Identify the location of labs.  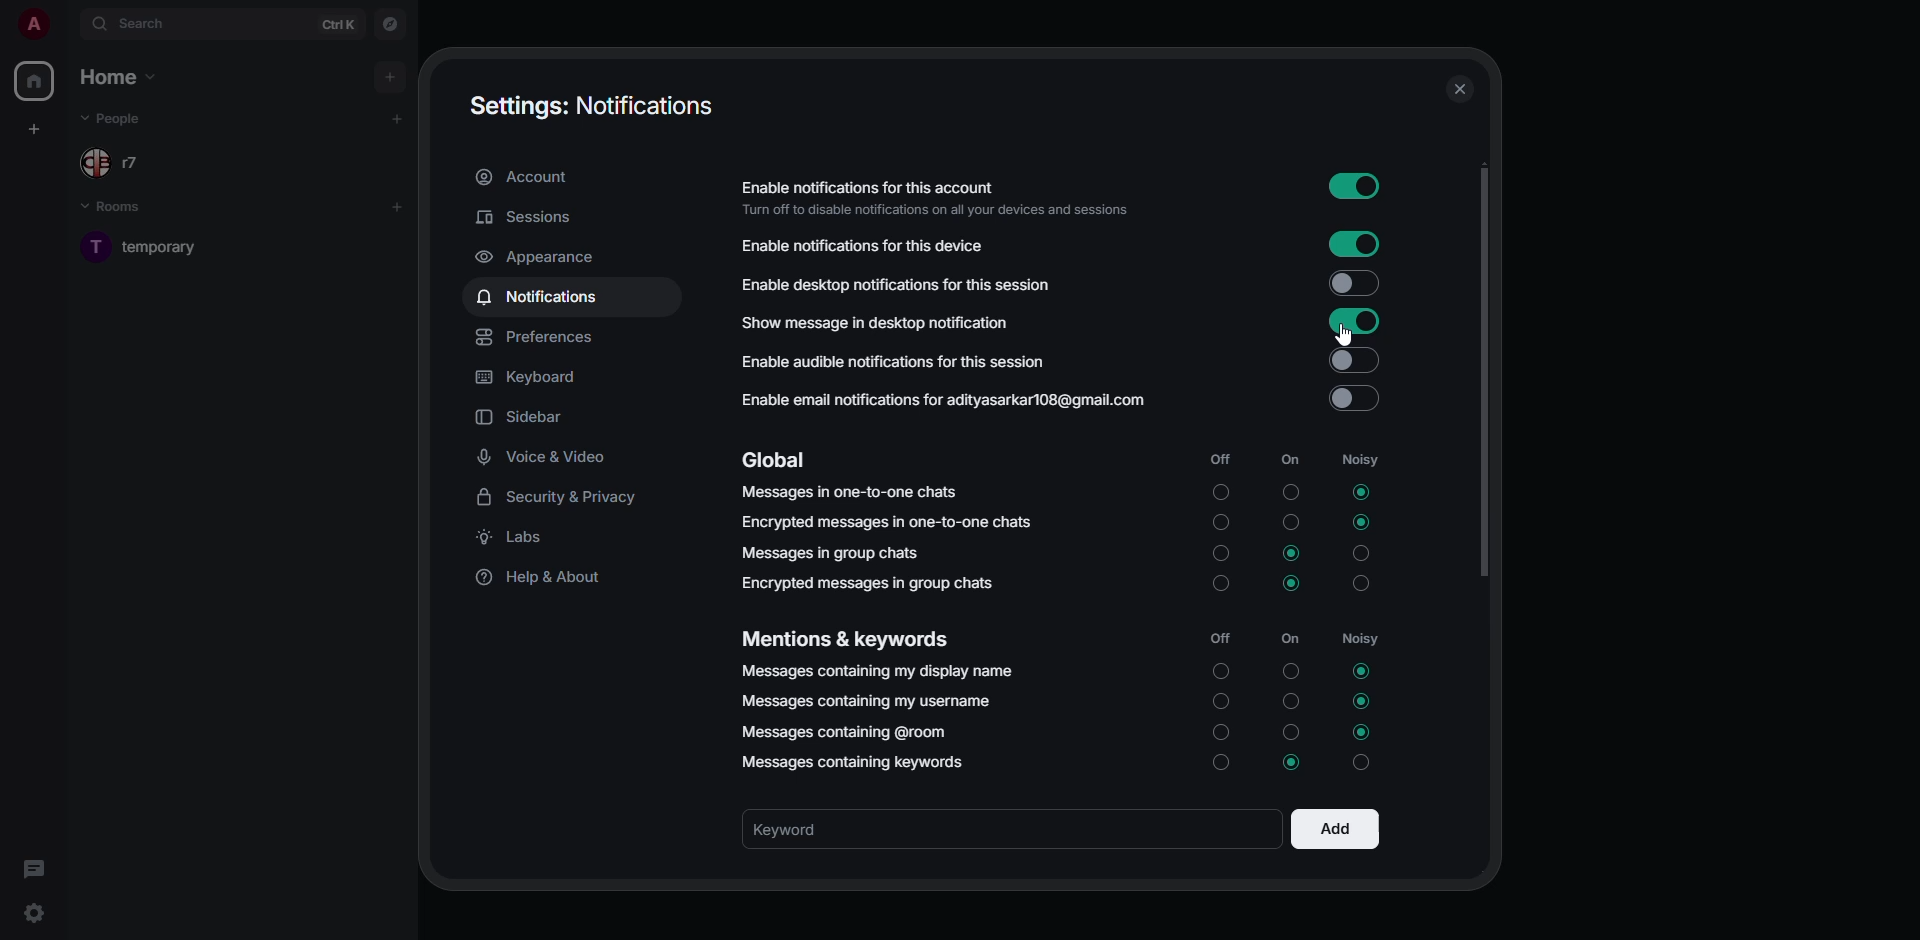
(522, 535).